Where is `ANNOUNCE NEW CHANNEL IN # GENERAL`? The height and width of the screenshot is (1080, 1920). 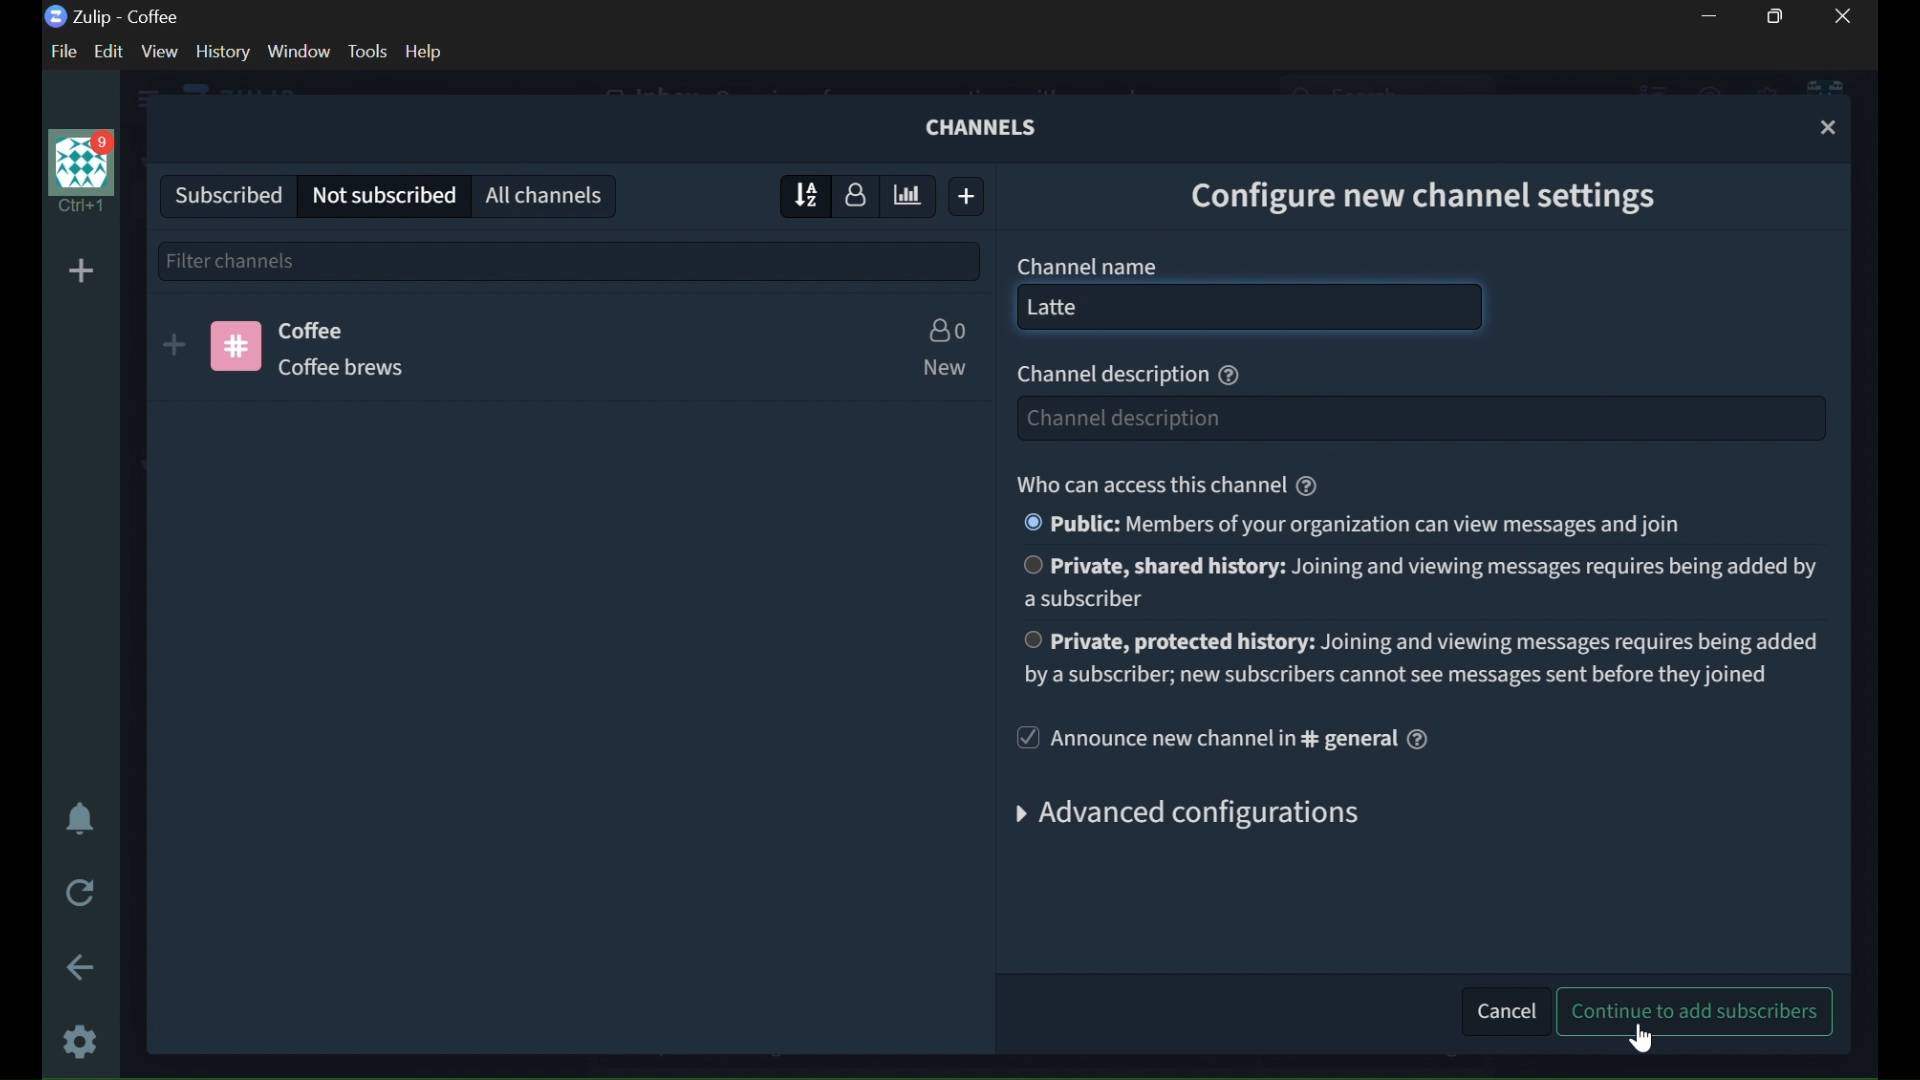
ANNOUNCE NEW CHANNEL IN # GENERAL is located at coordinates (1202, 739).